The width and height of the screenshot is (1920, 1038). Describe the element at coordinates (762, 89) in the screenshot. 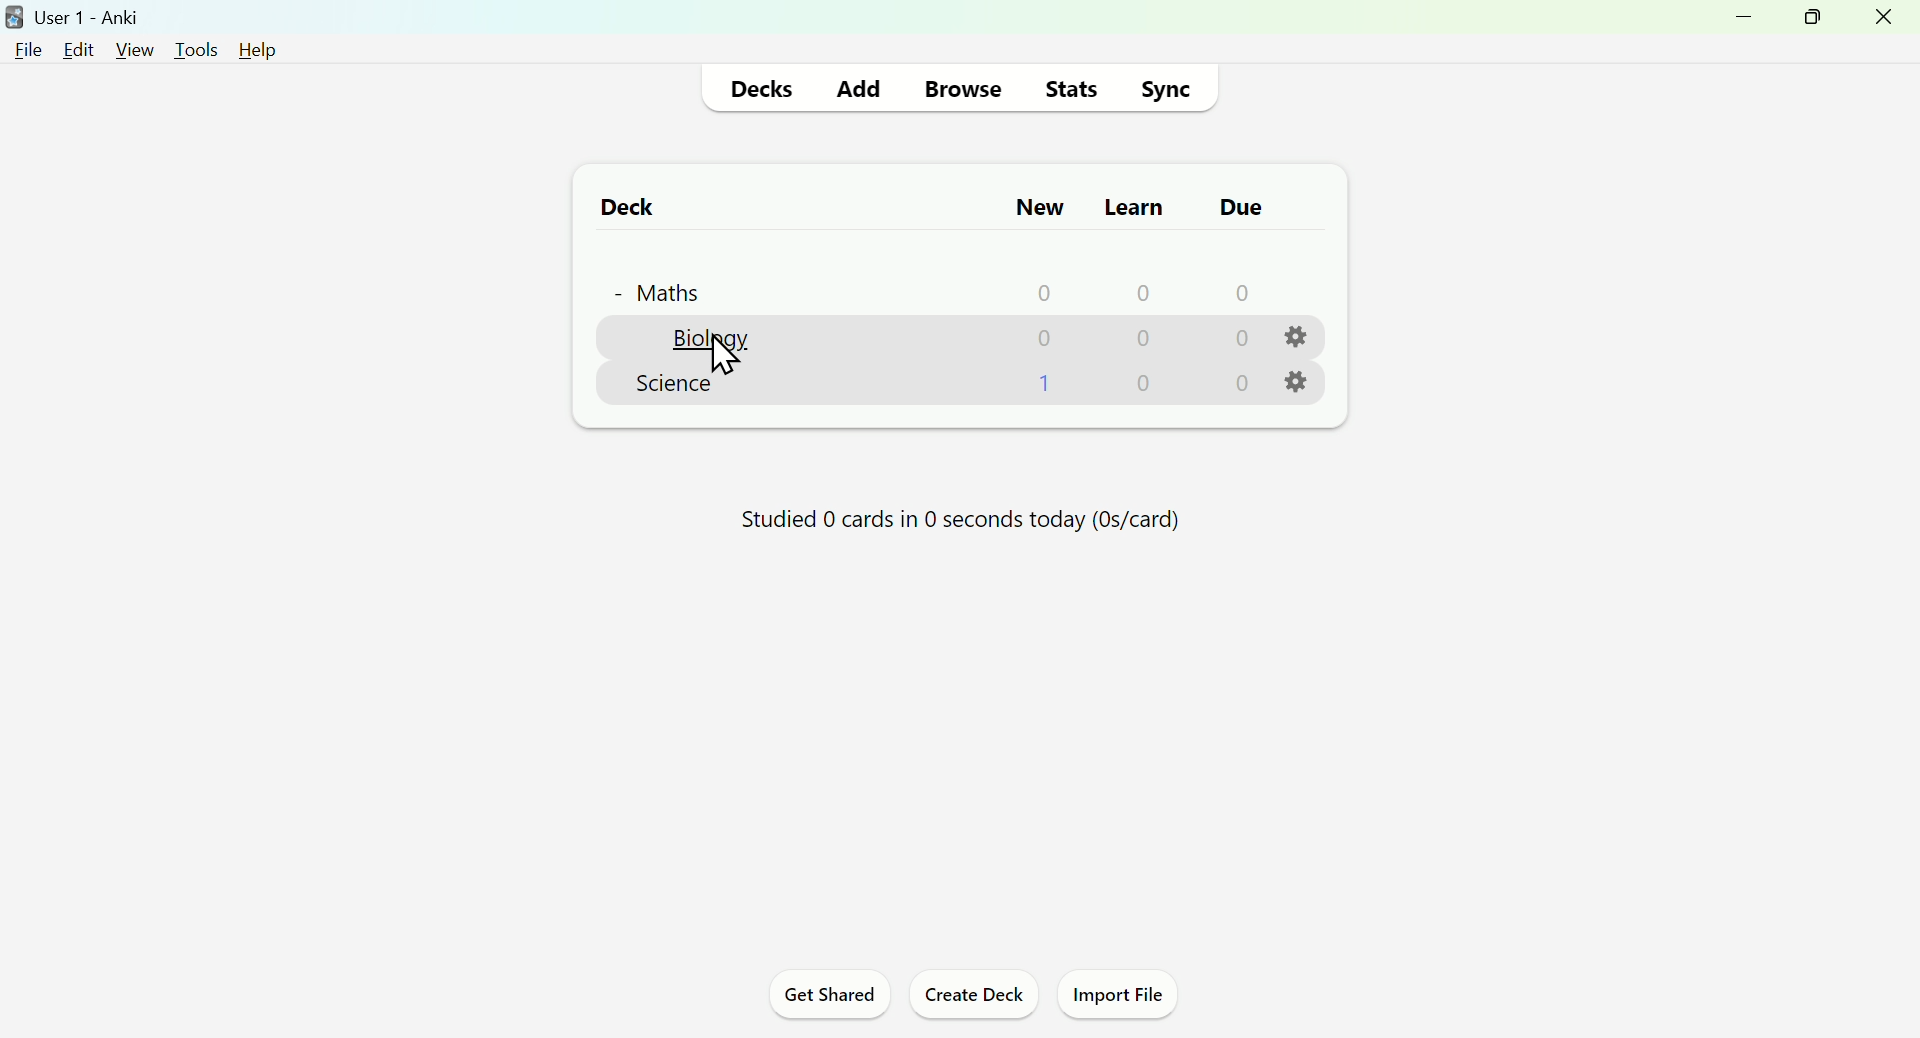

I see `Decks` at that location.